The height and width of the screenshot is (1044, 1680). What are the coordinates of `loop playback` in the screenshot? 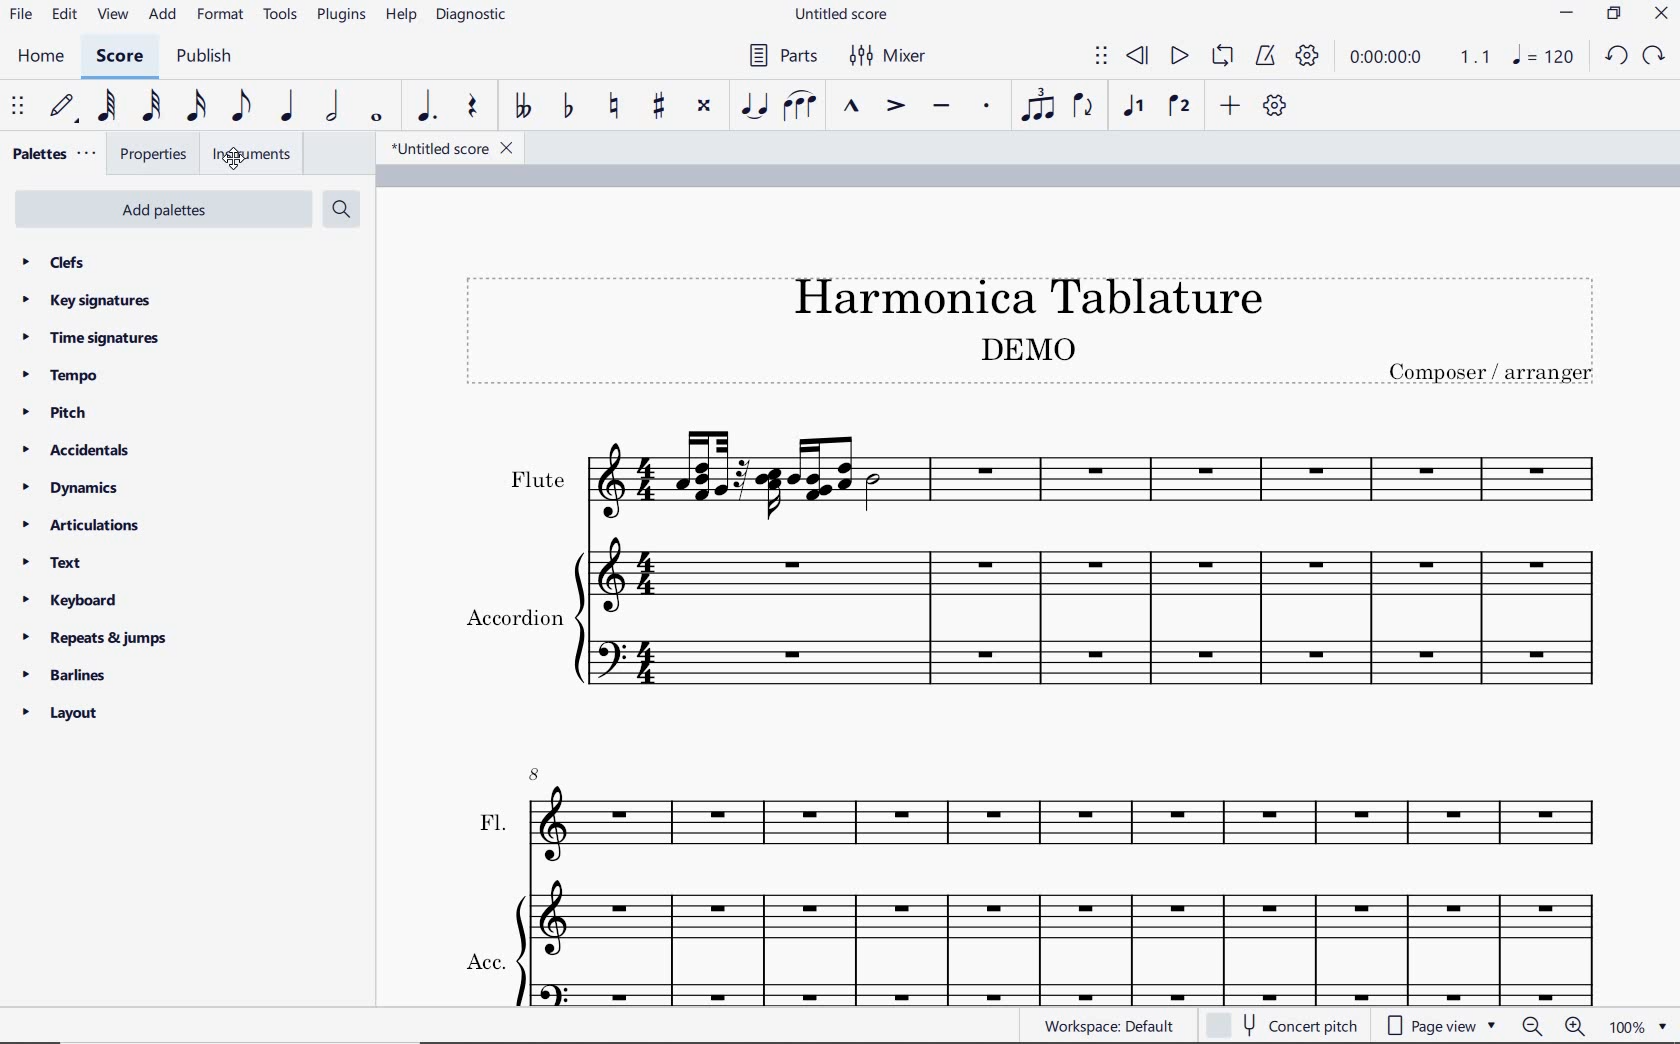 It's located at (1223, 57).